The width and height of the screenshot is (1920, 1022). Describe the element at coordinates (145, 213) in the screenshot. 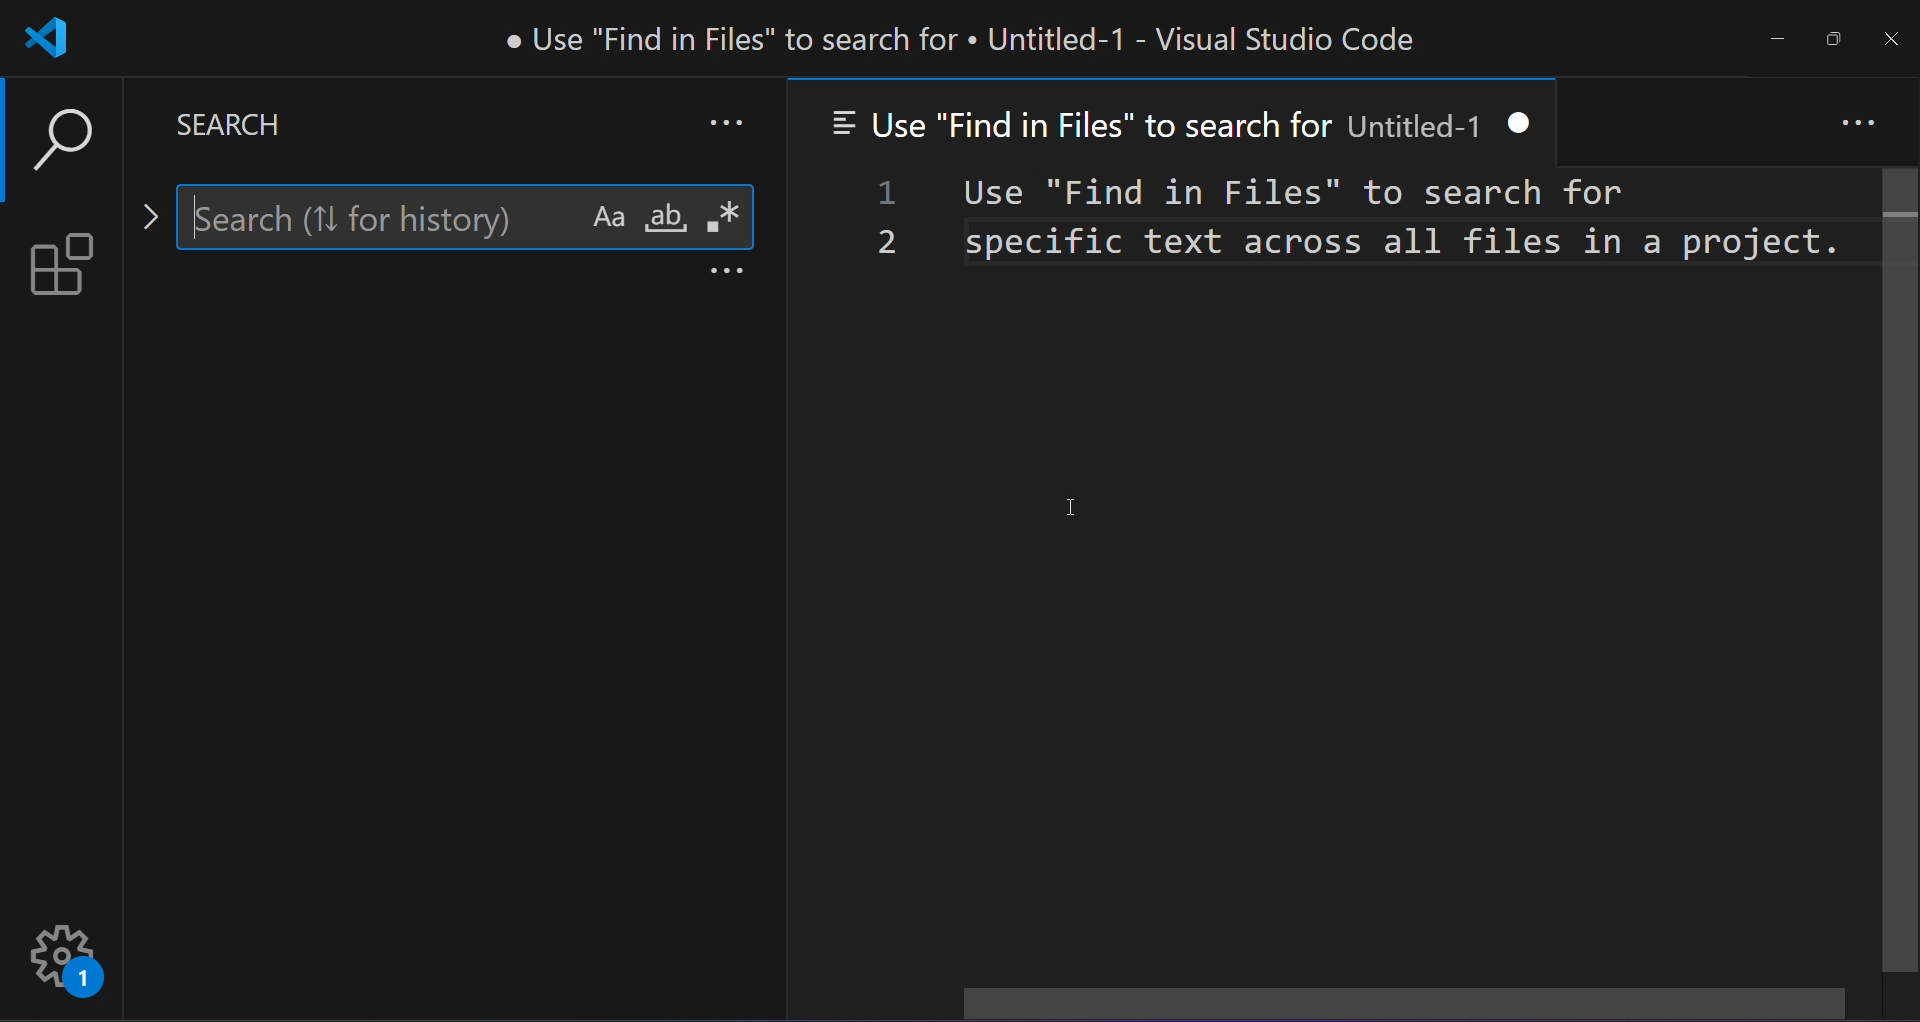

I see `toggle replace` at that location.